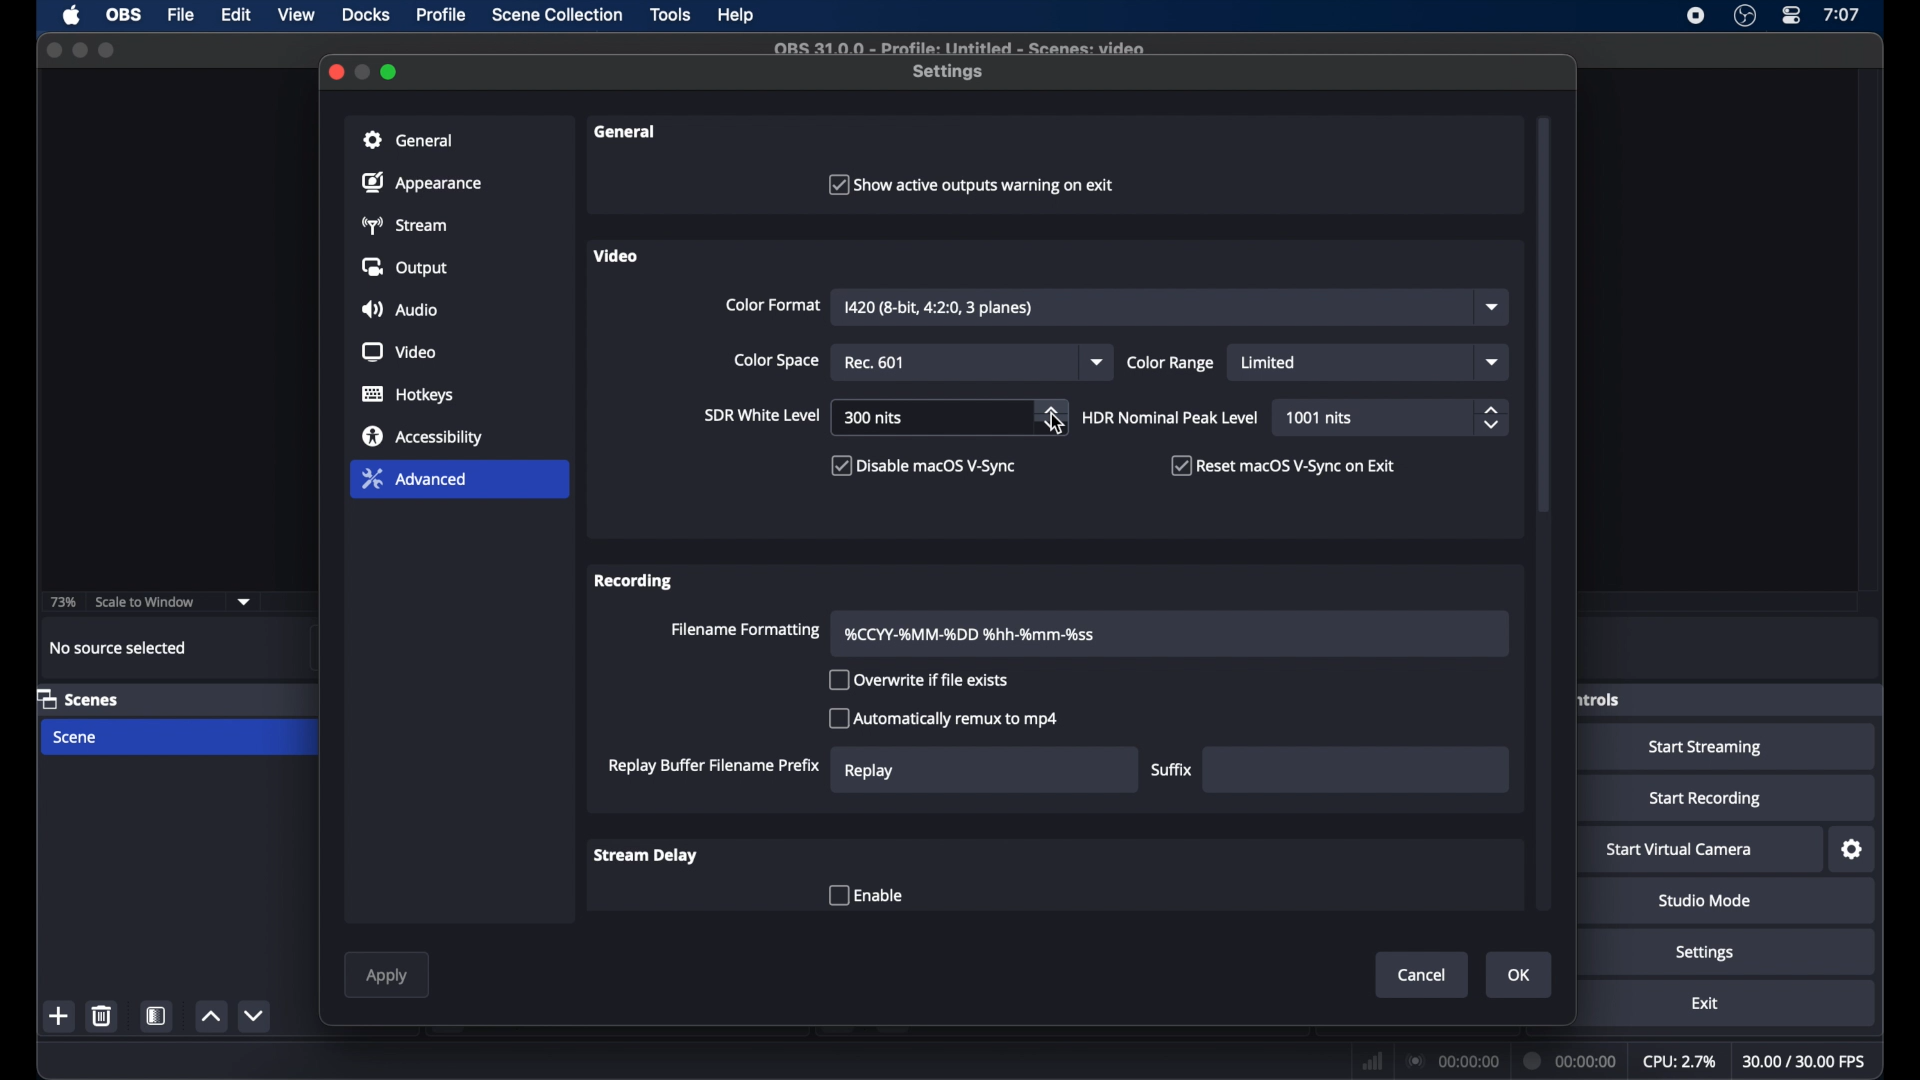 This screenshot has width=1920, height=1080. What do you see at coordinates (1174, 770) in the screenshot?
I see `suffix` at bounding box center [1174, 770].